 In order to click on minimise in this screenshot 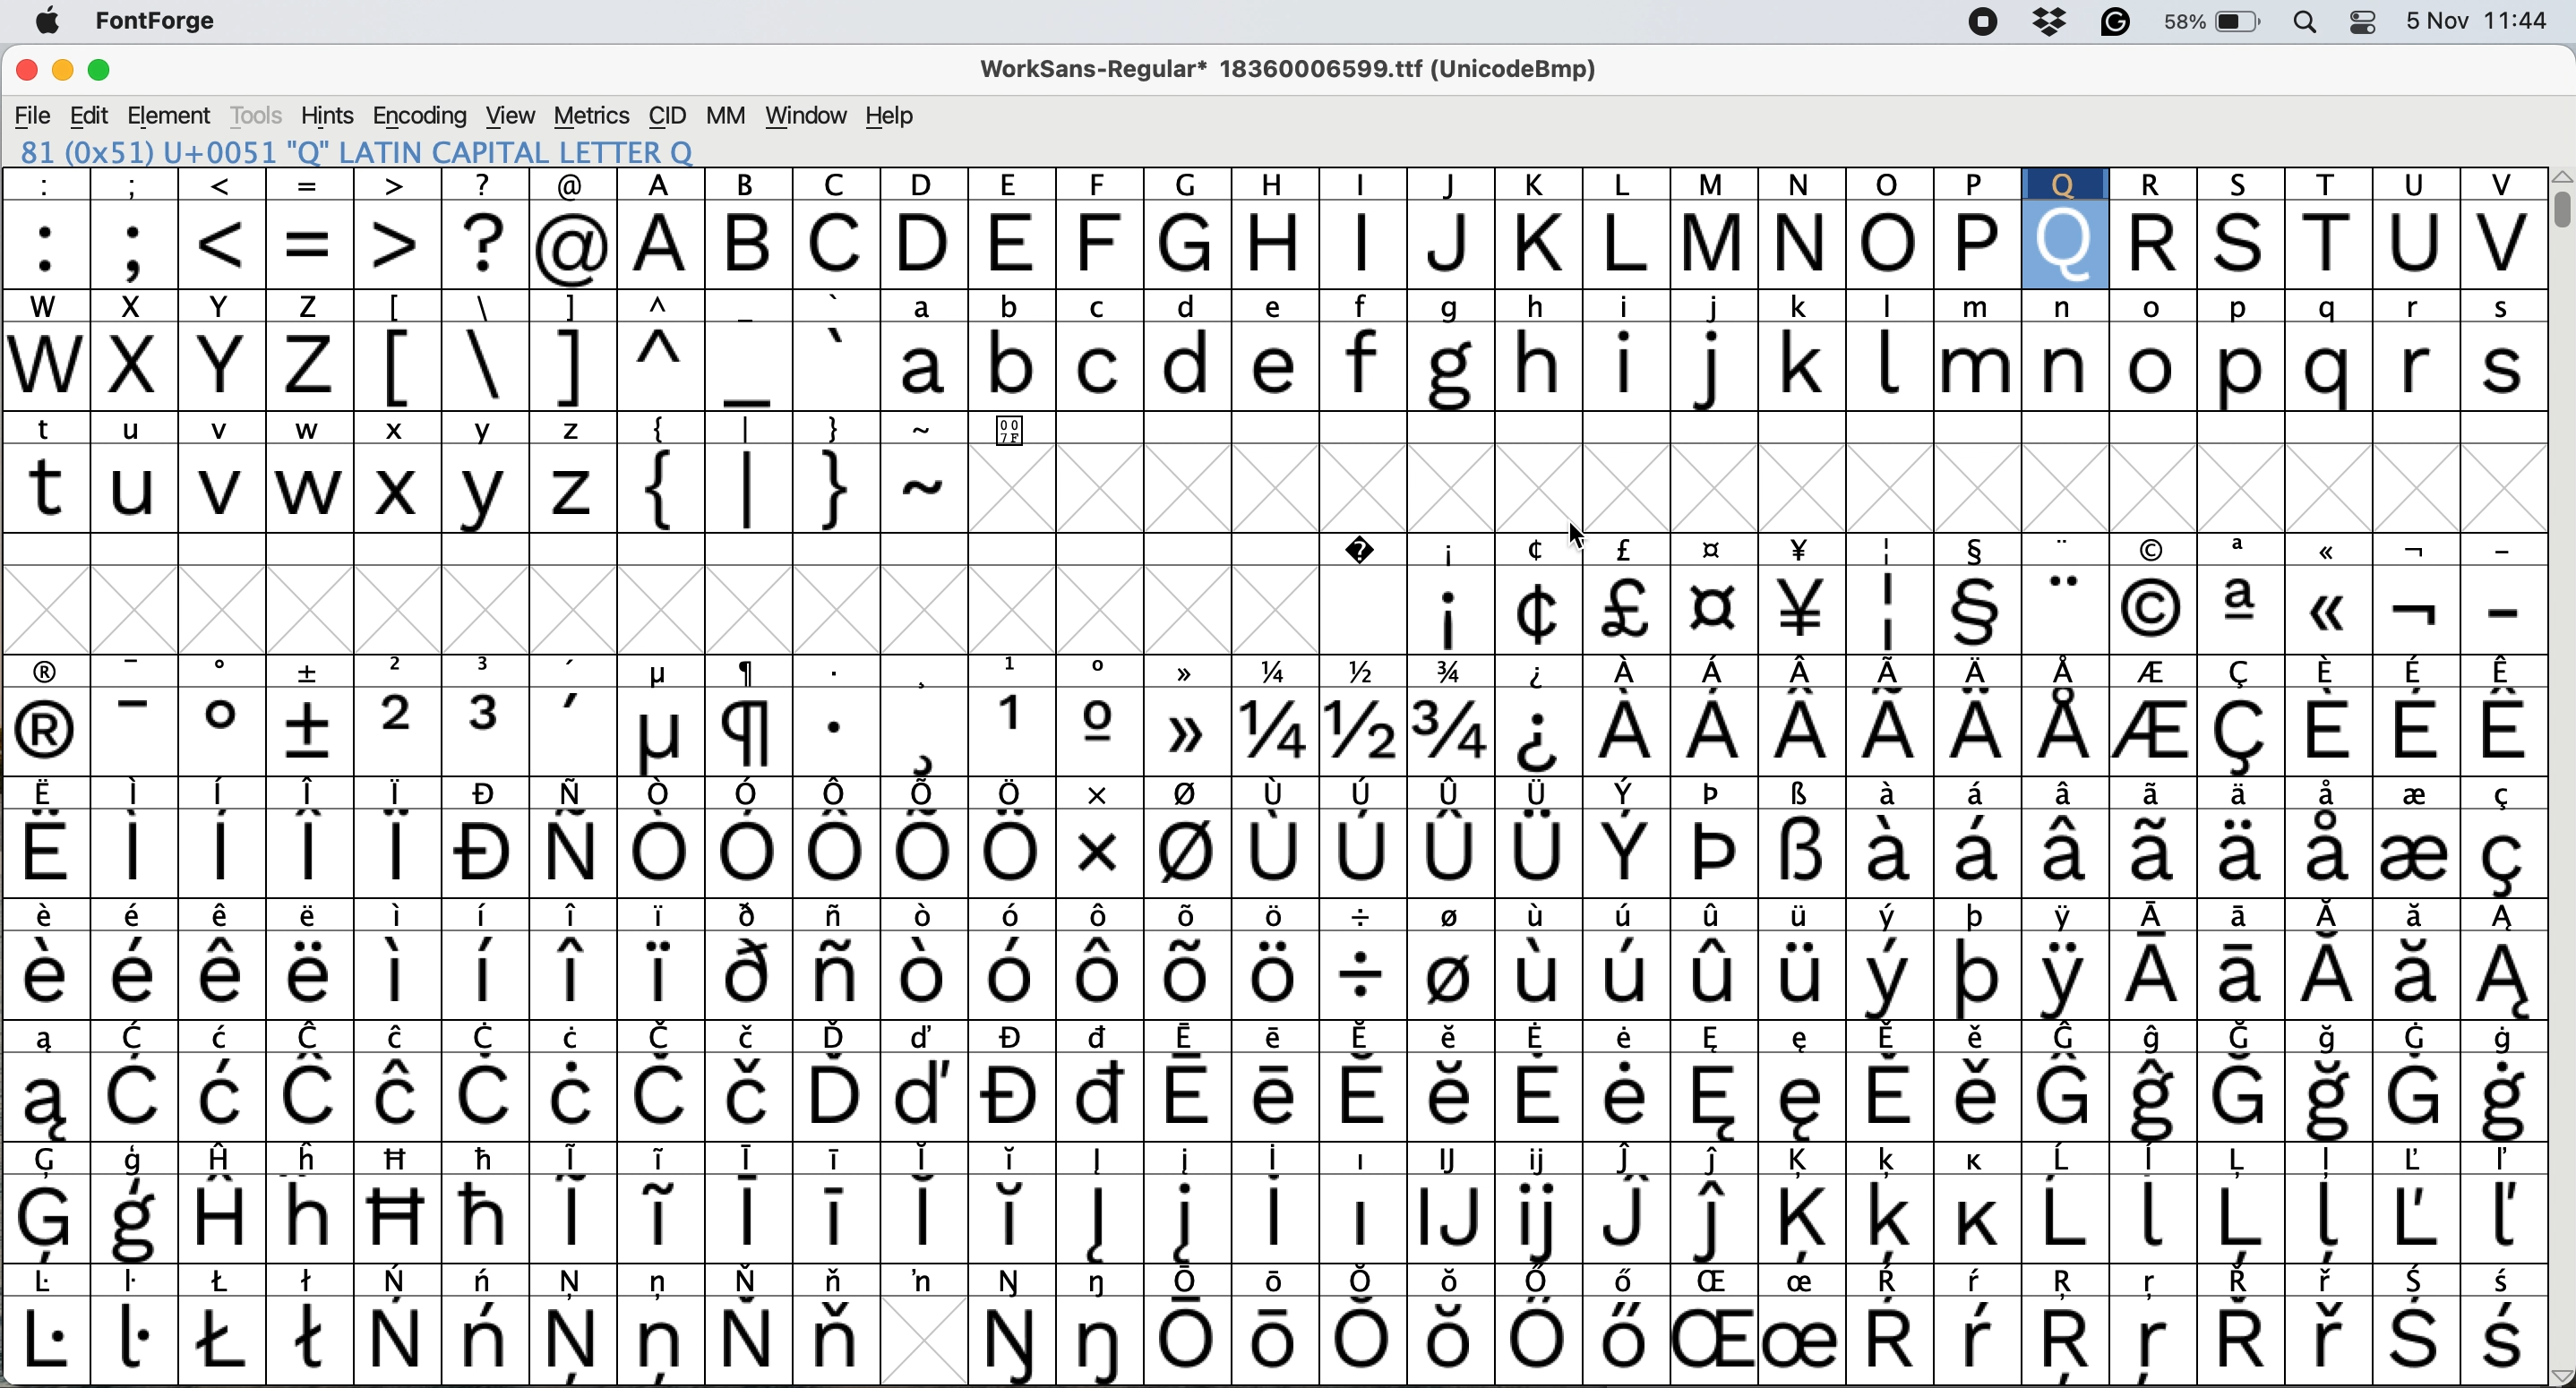, I will do `click(57, 68)`.